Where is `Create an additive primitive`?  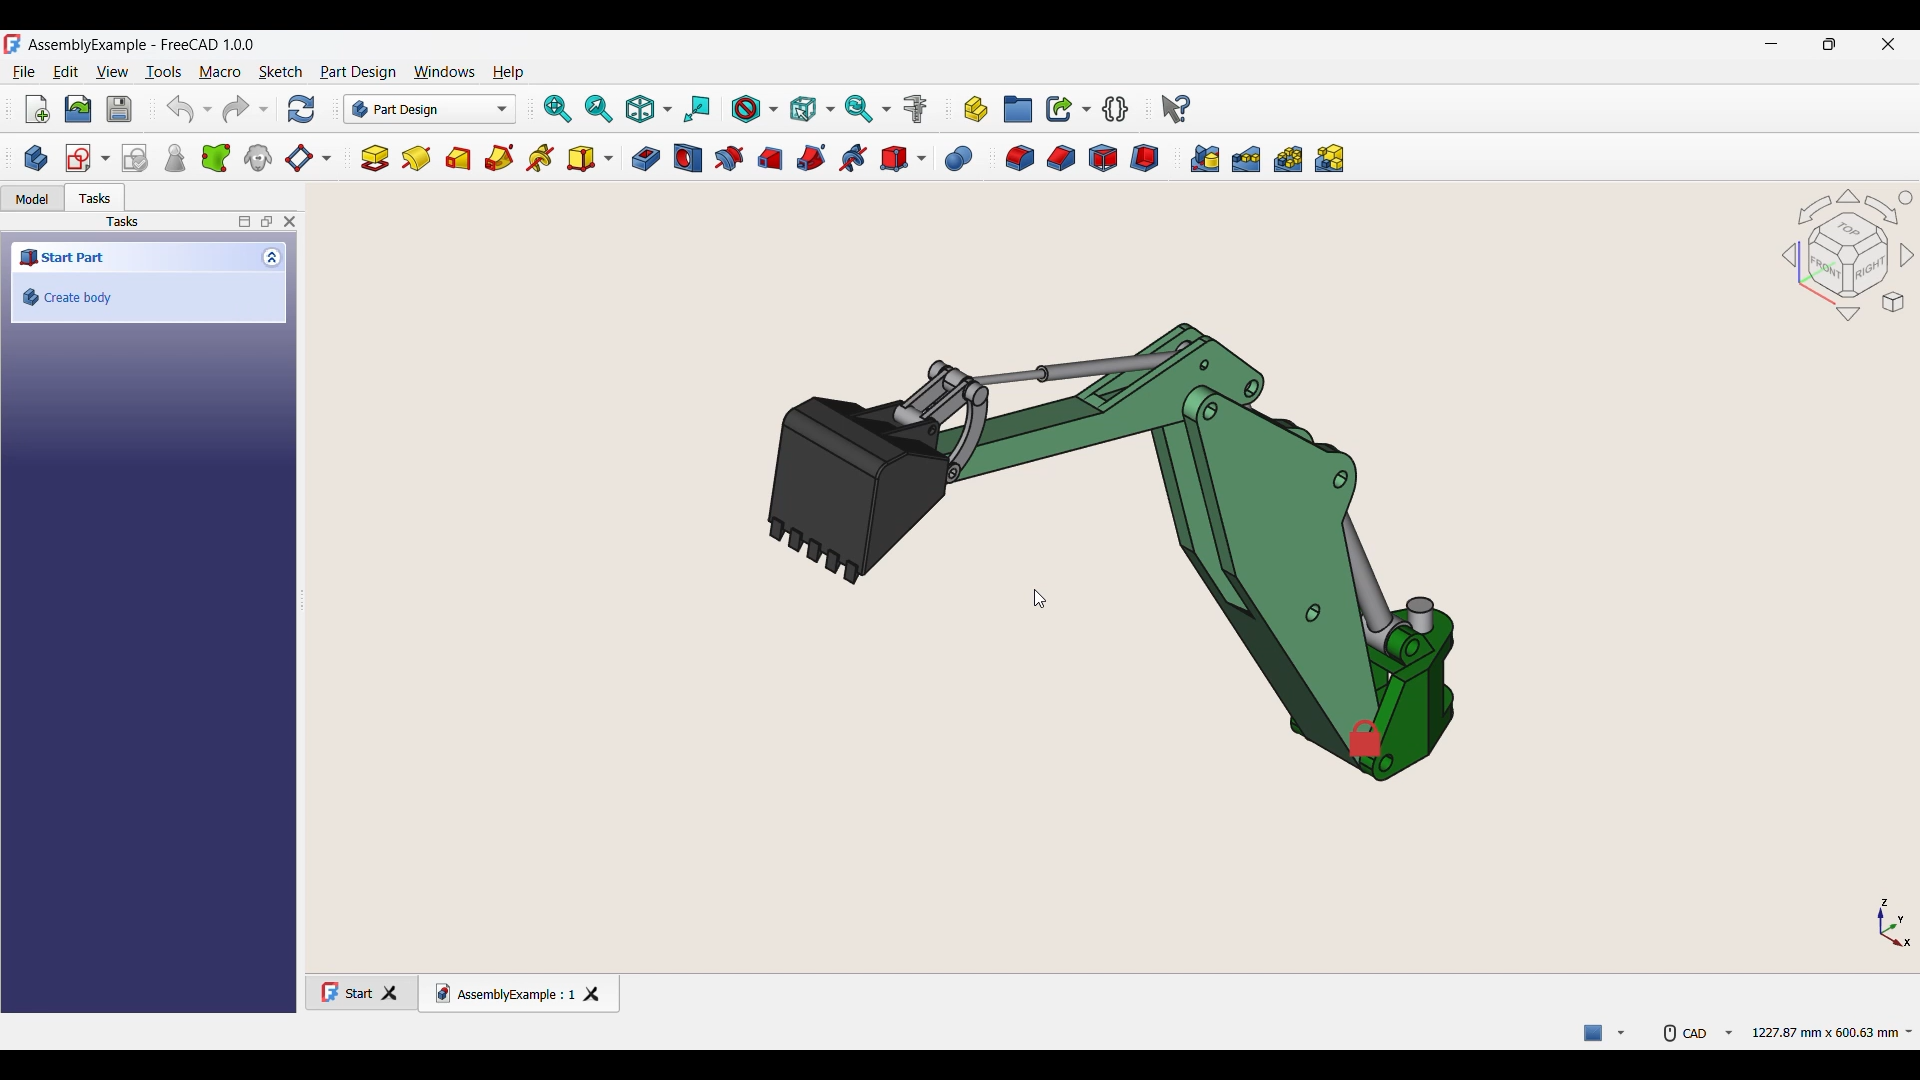
Create an additive primitive is located at coordinates (591, 159).